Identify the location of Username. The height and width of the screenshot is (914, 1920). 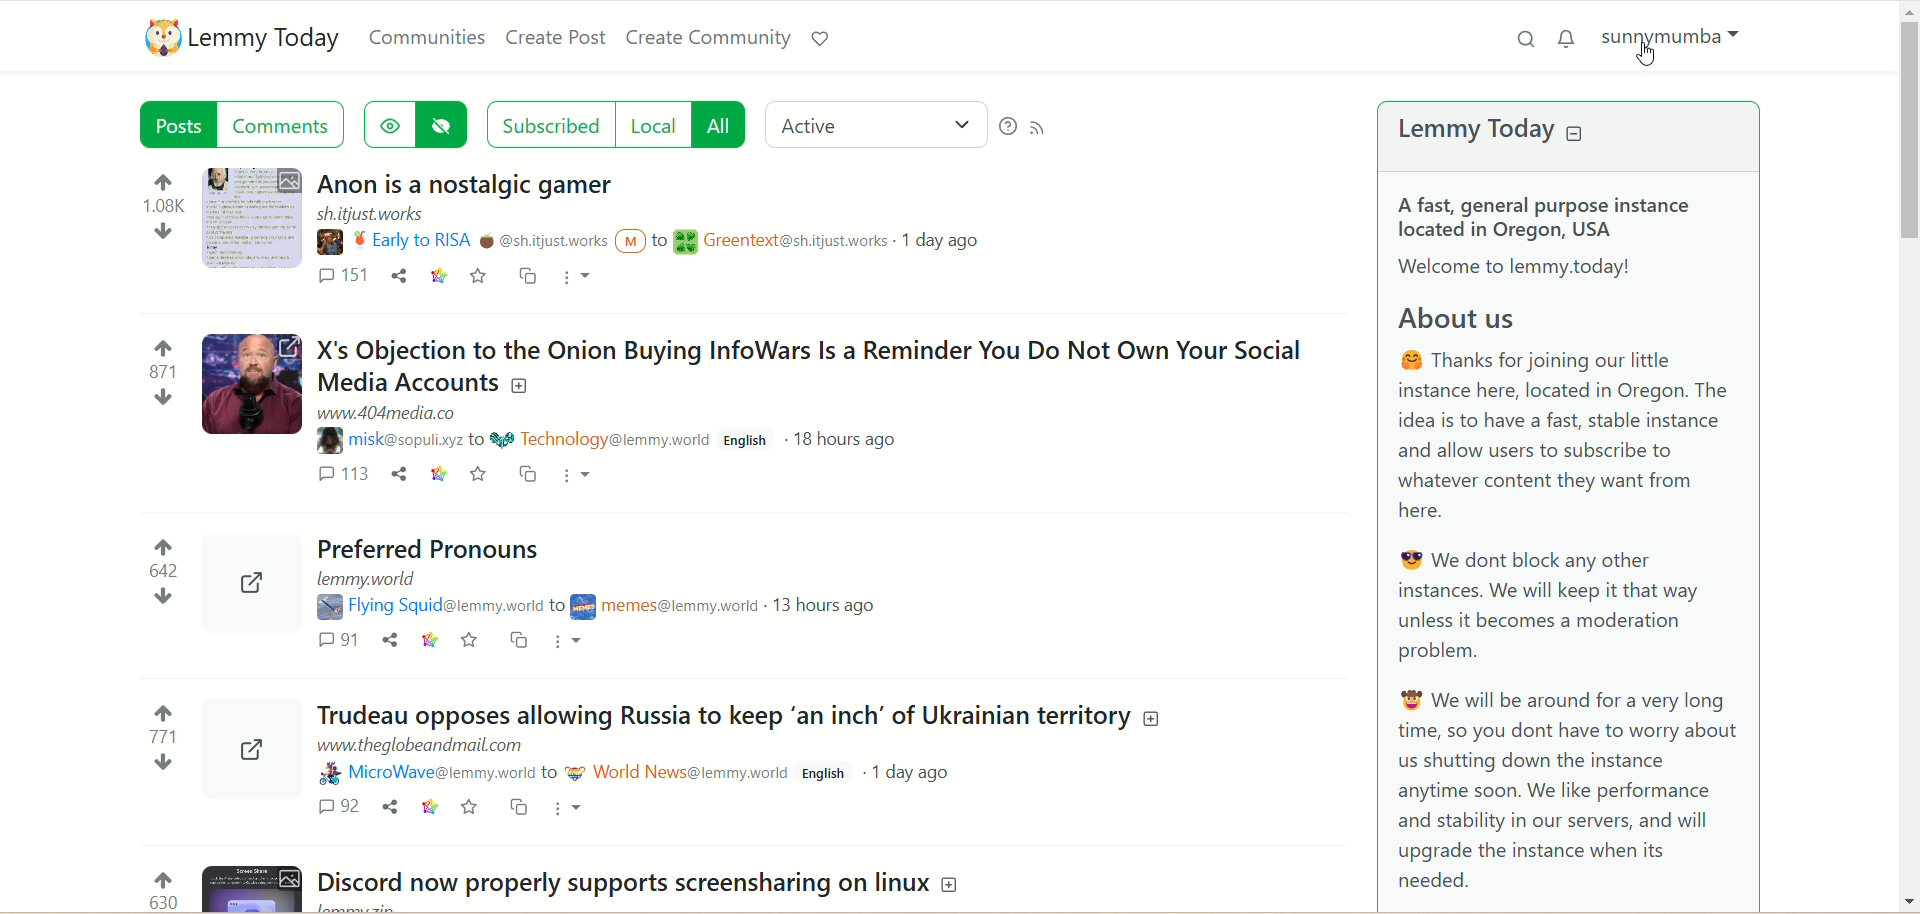
(432, 607).